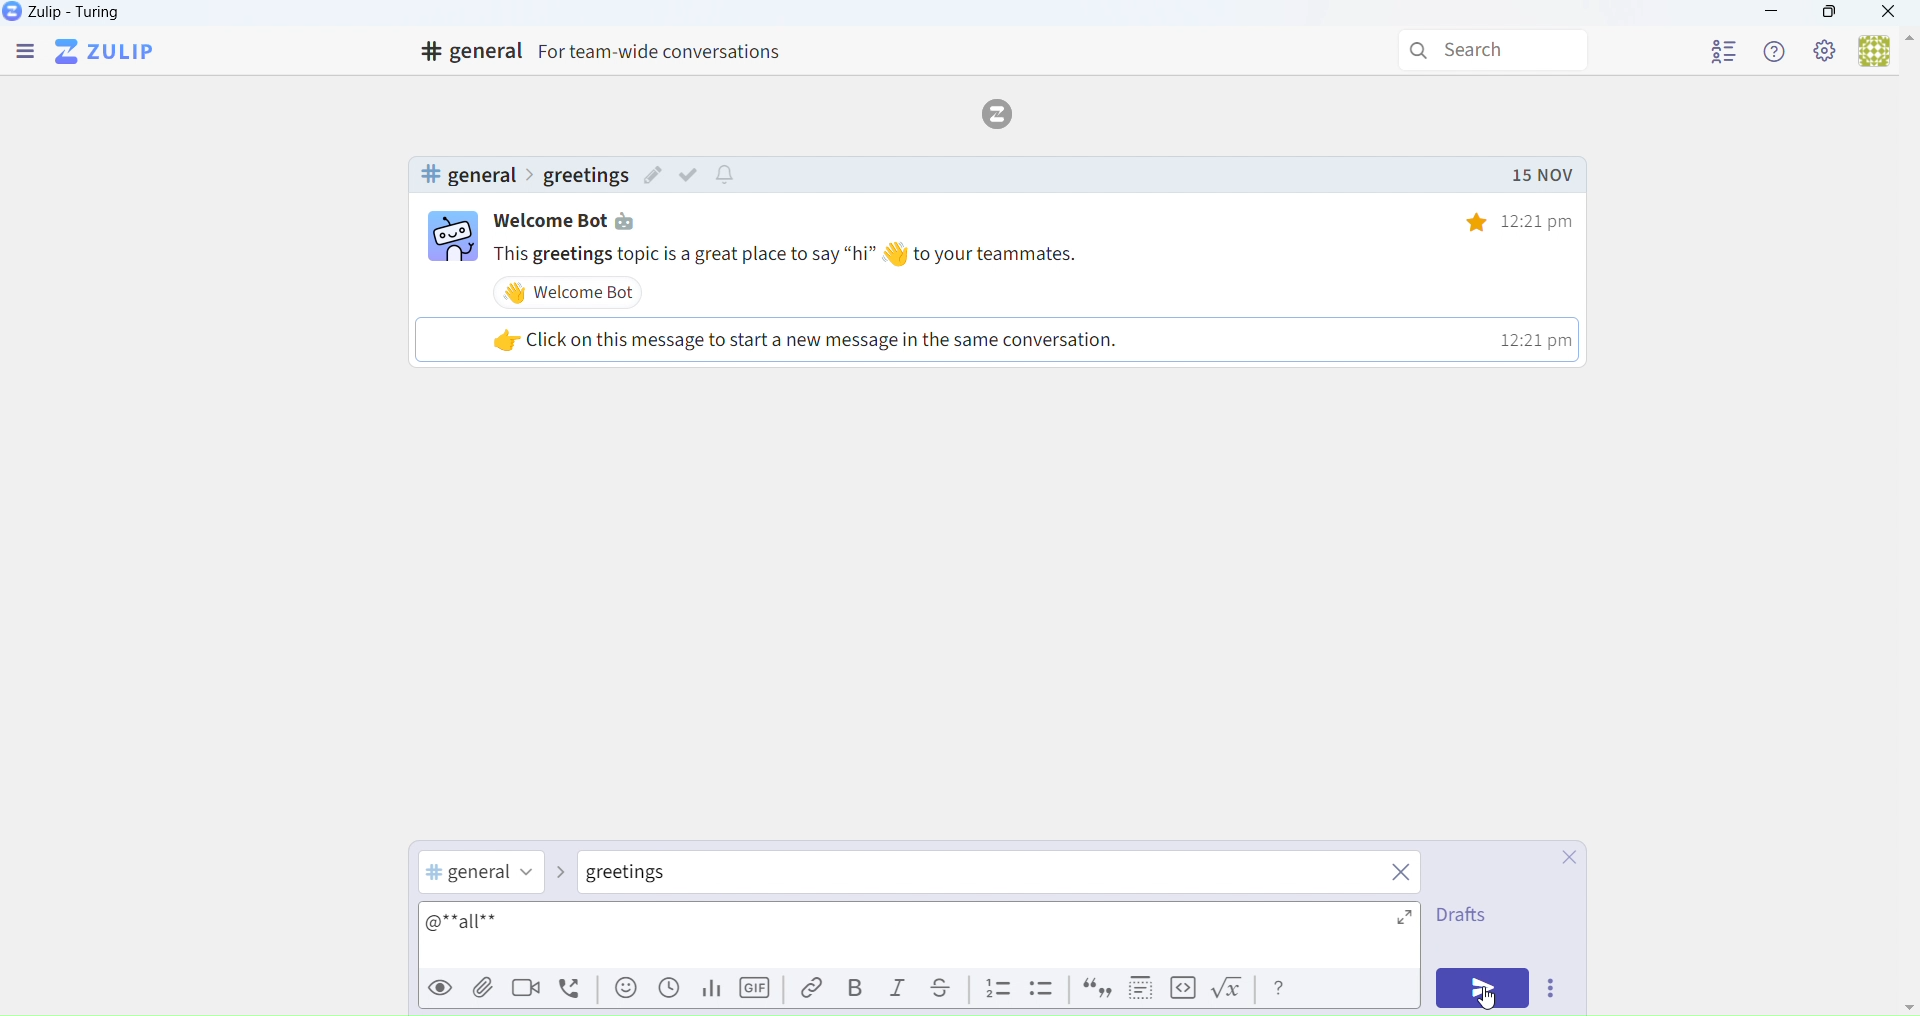 This screenshot has height=1016, width=1920. I want to click on close, so click(1402, 871).